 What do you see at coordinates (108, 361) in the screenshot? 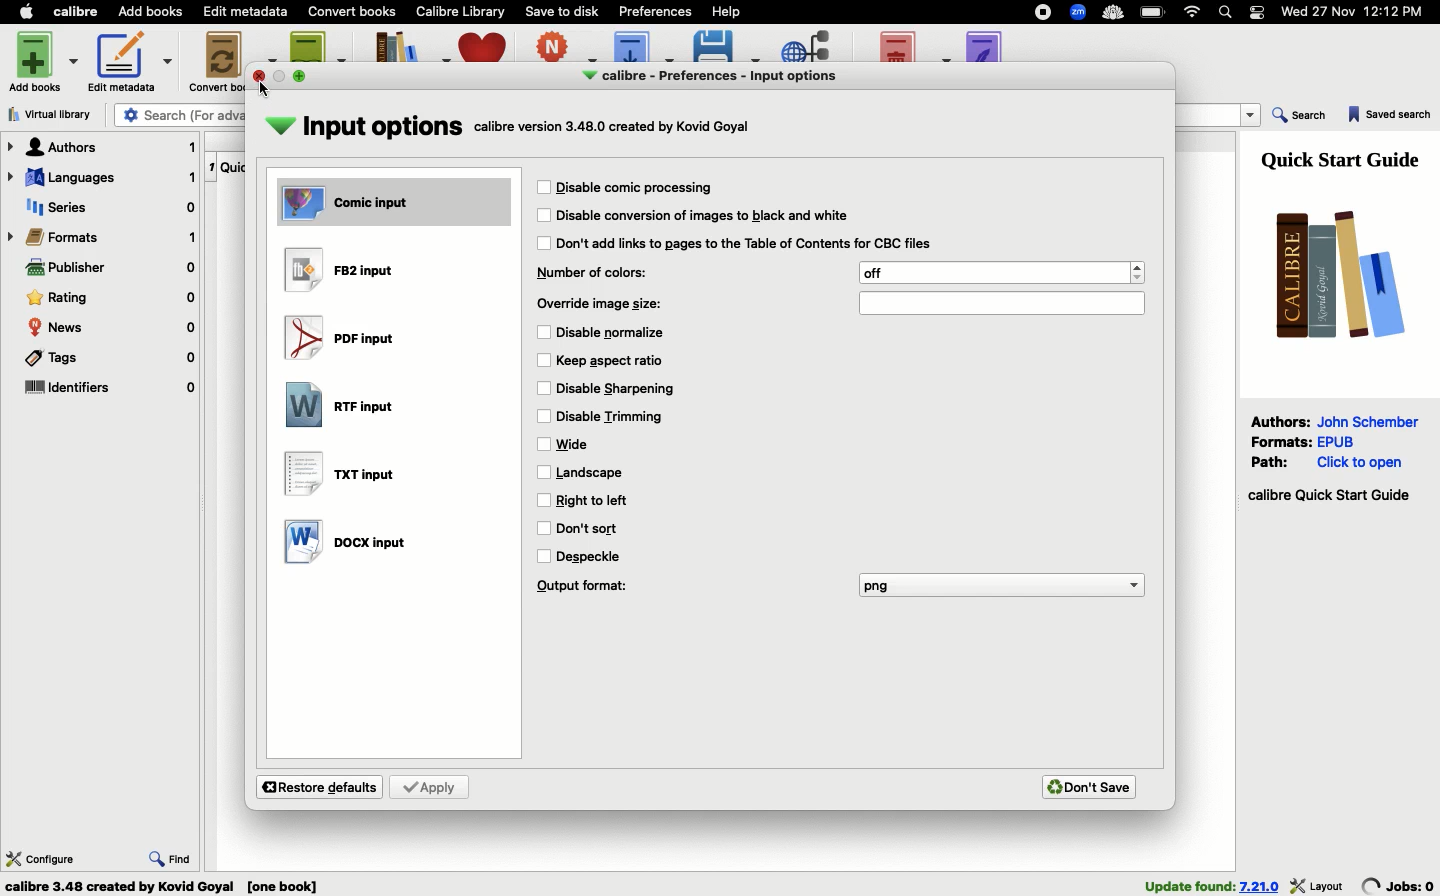
I see `Tags` at bounding box center [108, 361].